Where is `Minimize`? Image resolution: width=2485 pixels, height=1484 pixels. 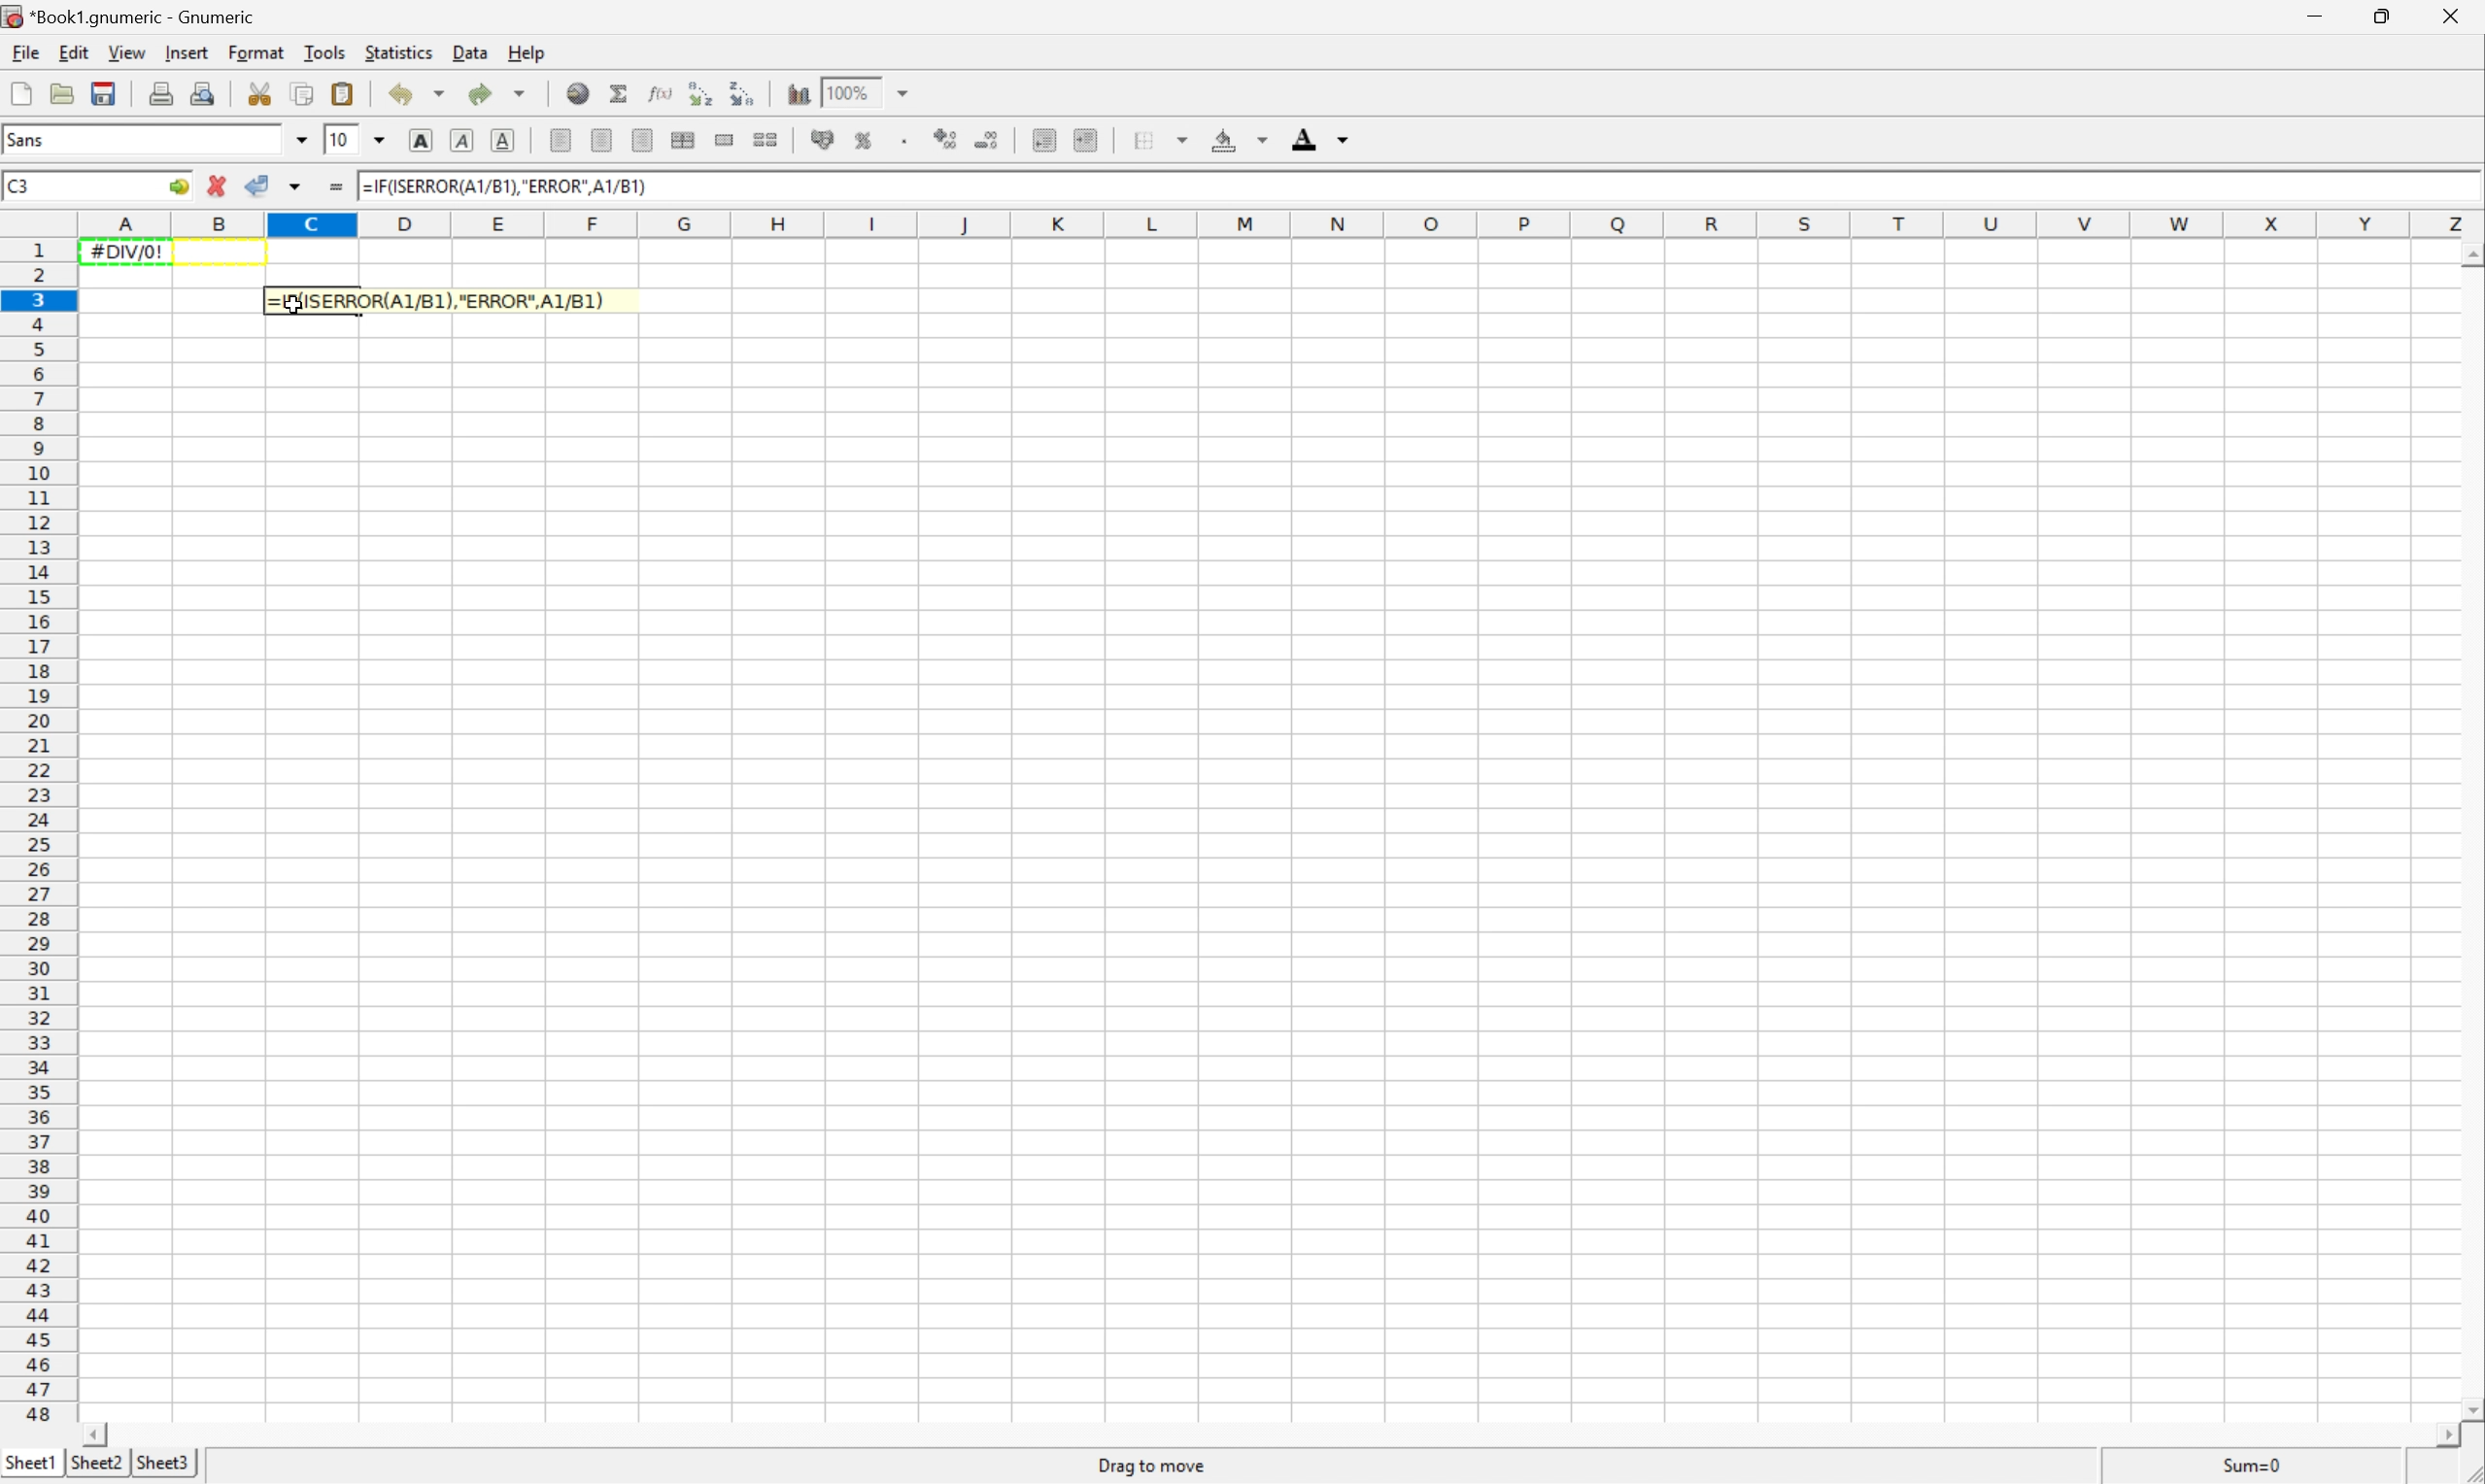 Minimize is located at coordinates (2314, 18).